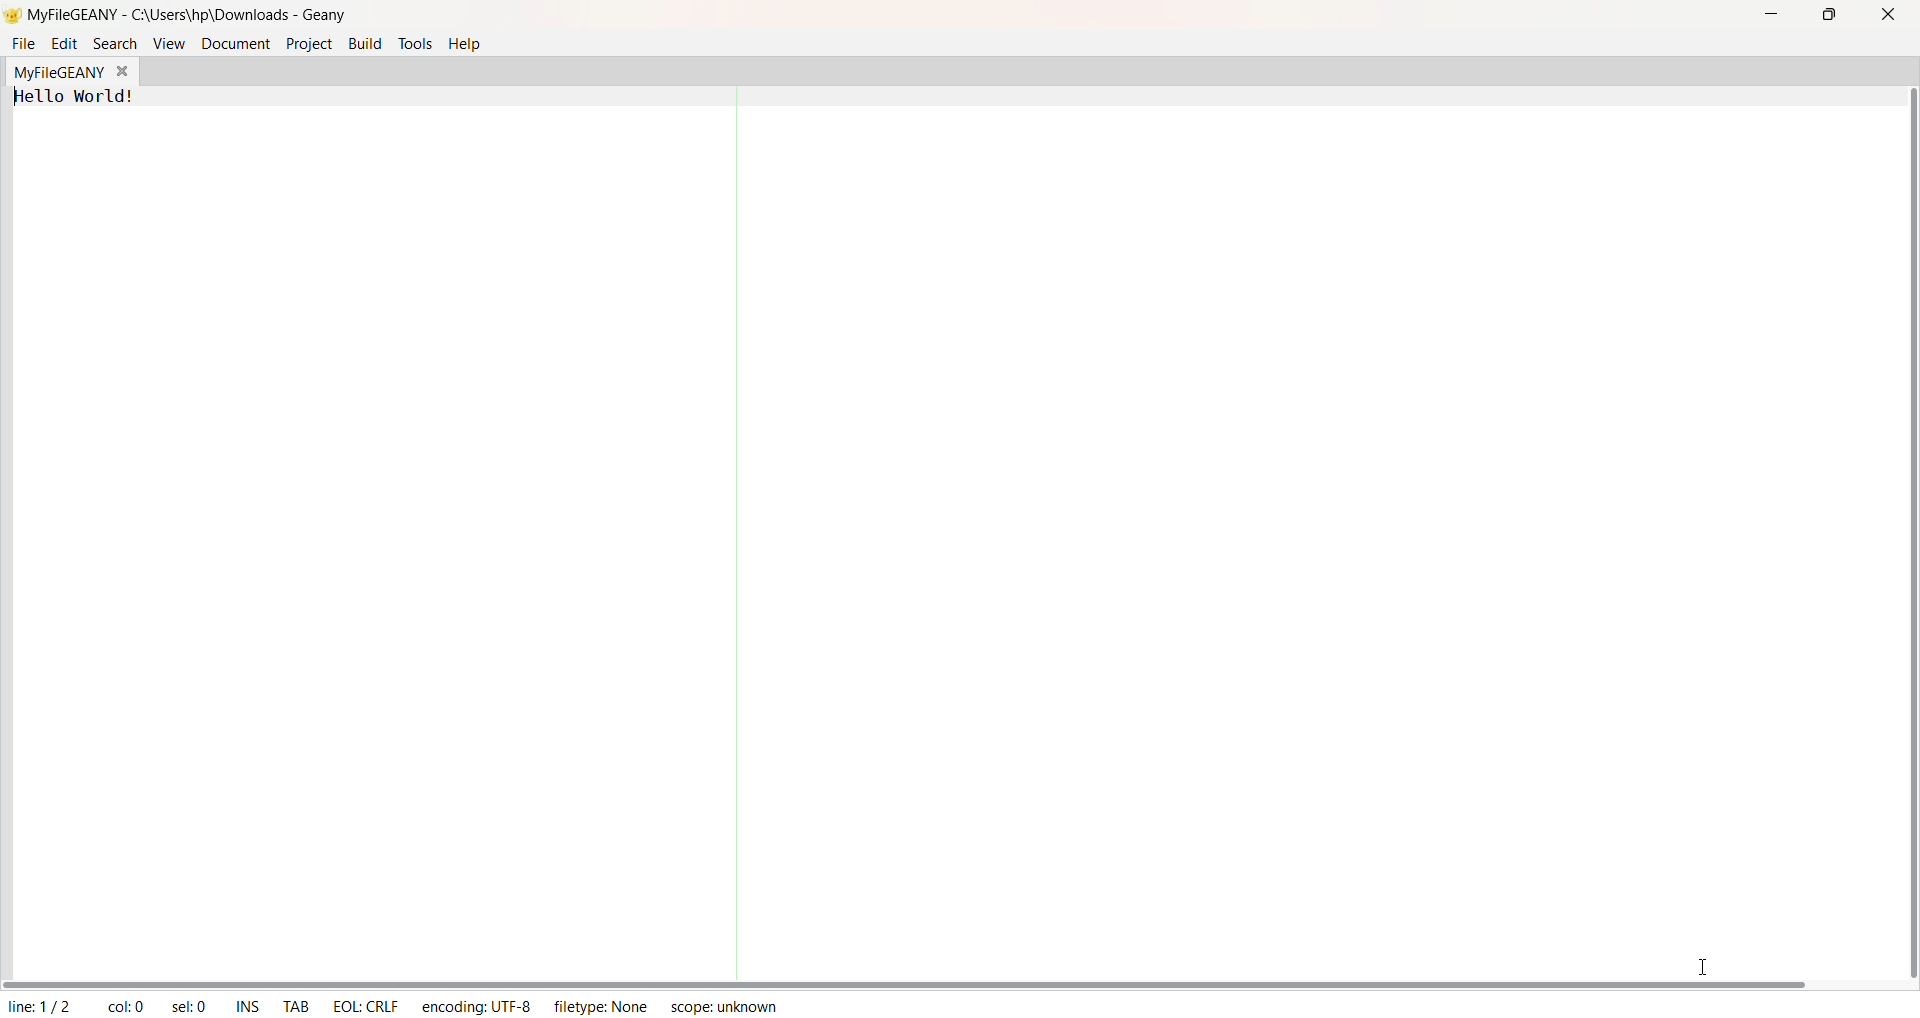 The image size is (1920, 1018). Describe the element at coordinates (60, 72) in the screenshot. I see `MyFileGeany` at that location.